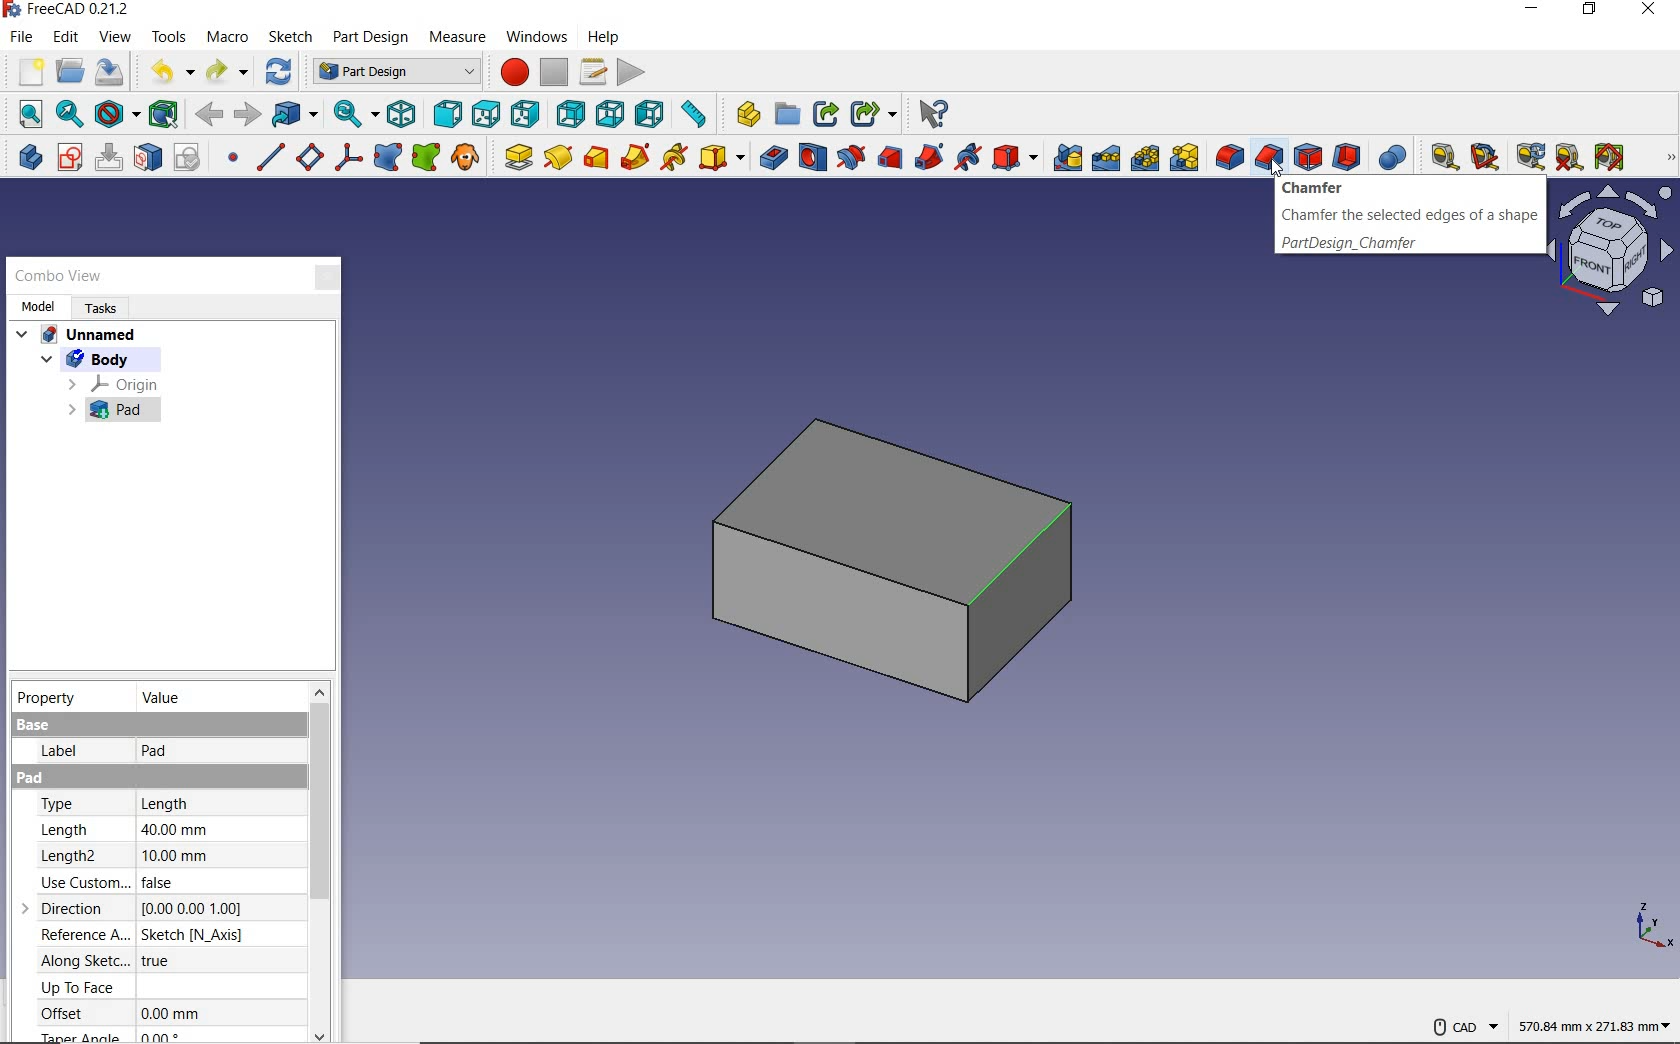 This screenshot has height=1044, width=1680. Describe the element at coordinates (516, 157) in the screenshot. I see `pad` at that location.